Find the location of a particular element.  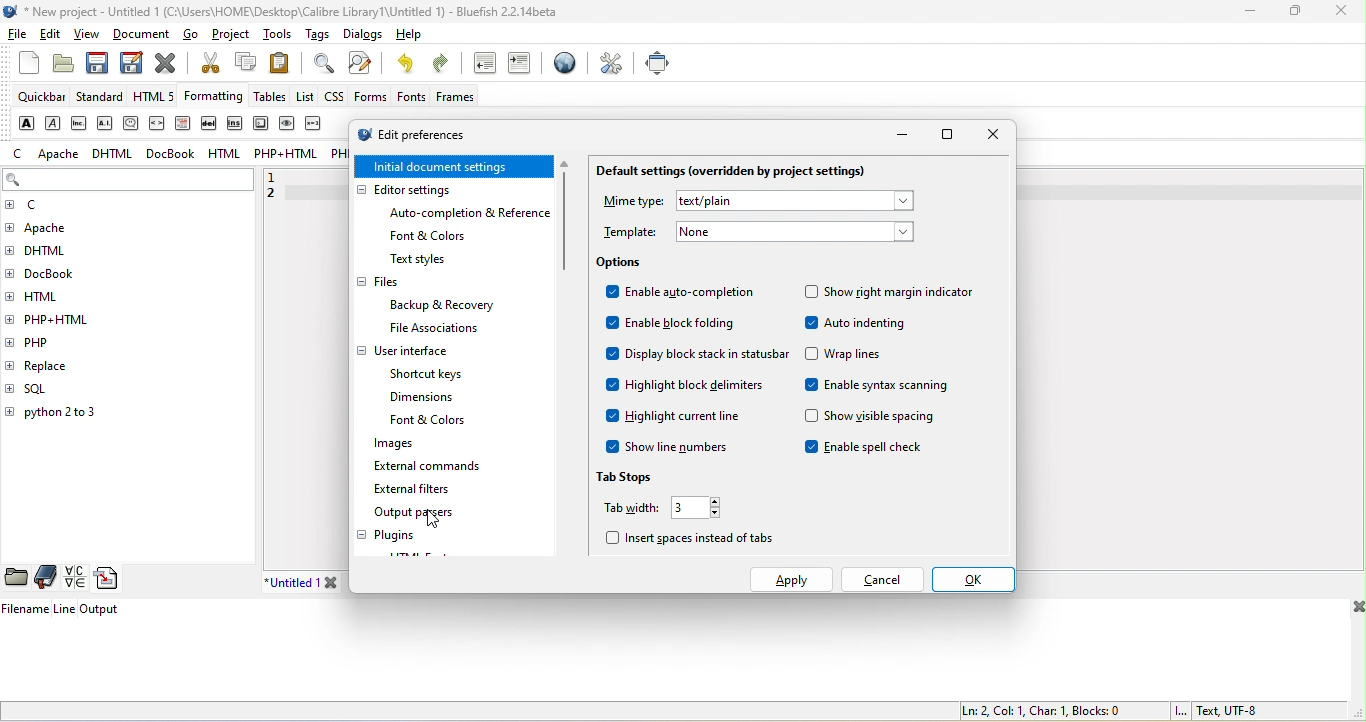

title is located at coordinates (282, 10).